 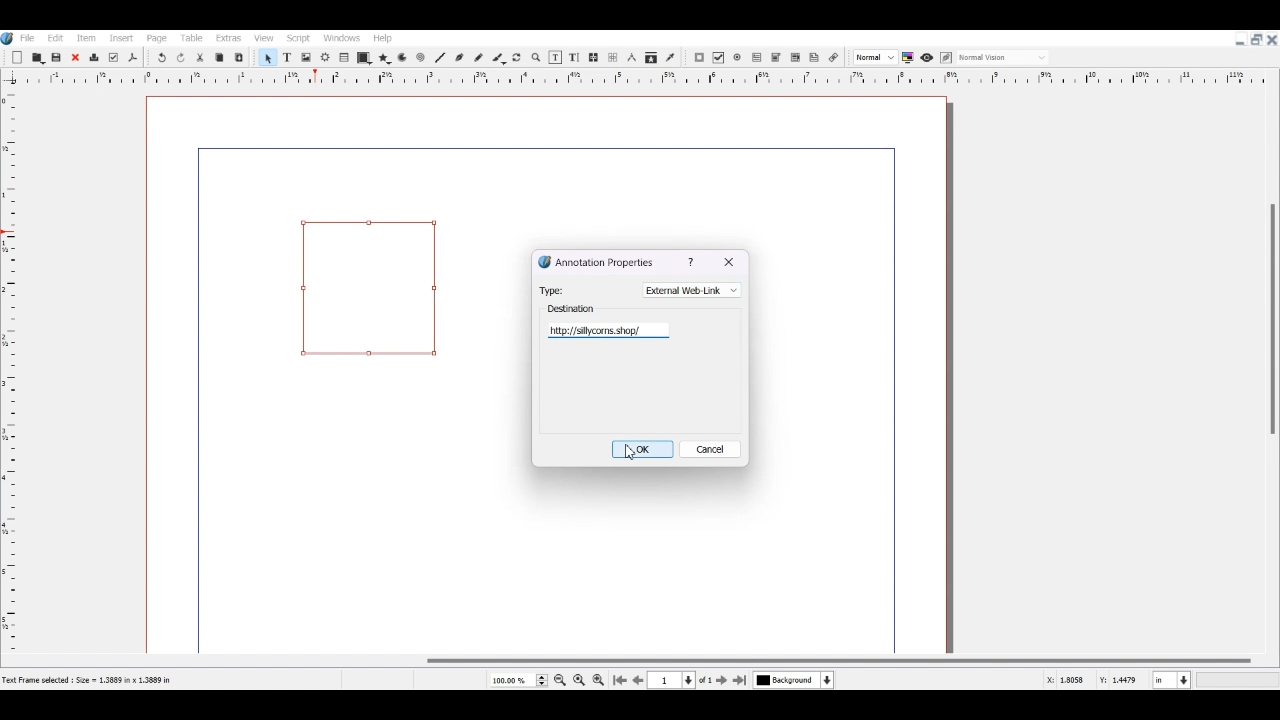 What do you see at coordinates (518, 680) in the screenshot?
I see `Select Current Page` at bounding box center [518, 680].